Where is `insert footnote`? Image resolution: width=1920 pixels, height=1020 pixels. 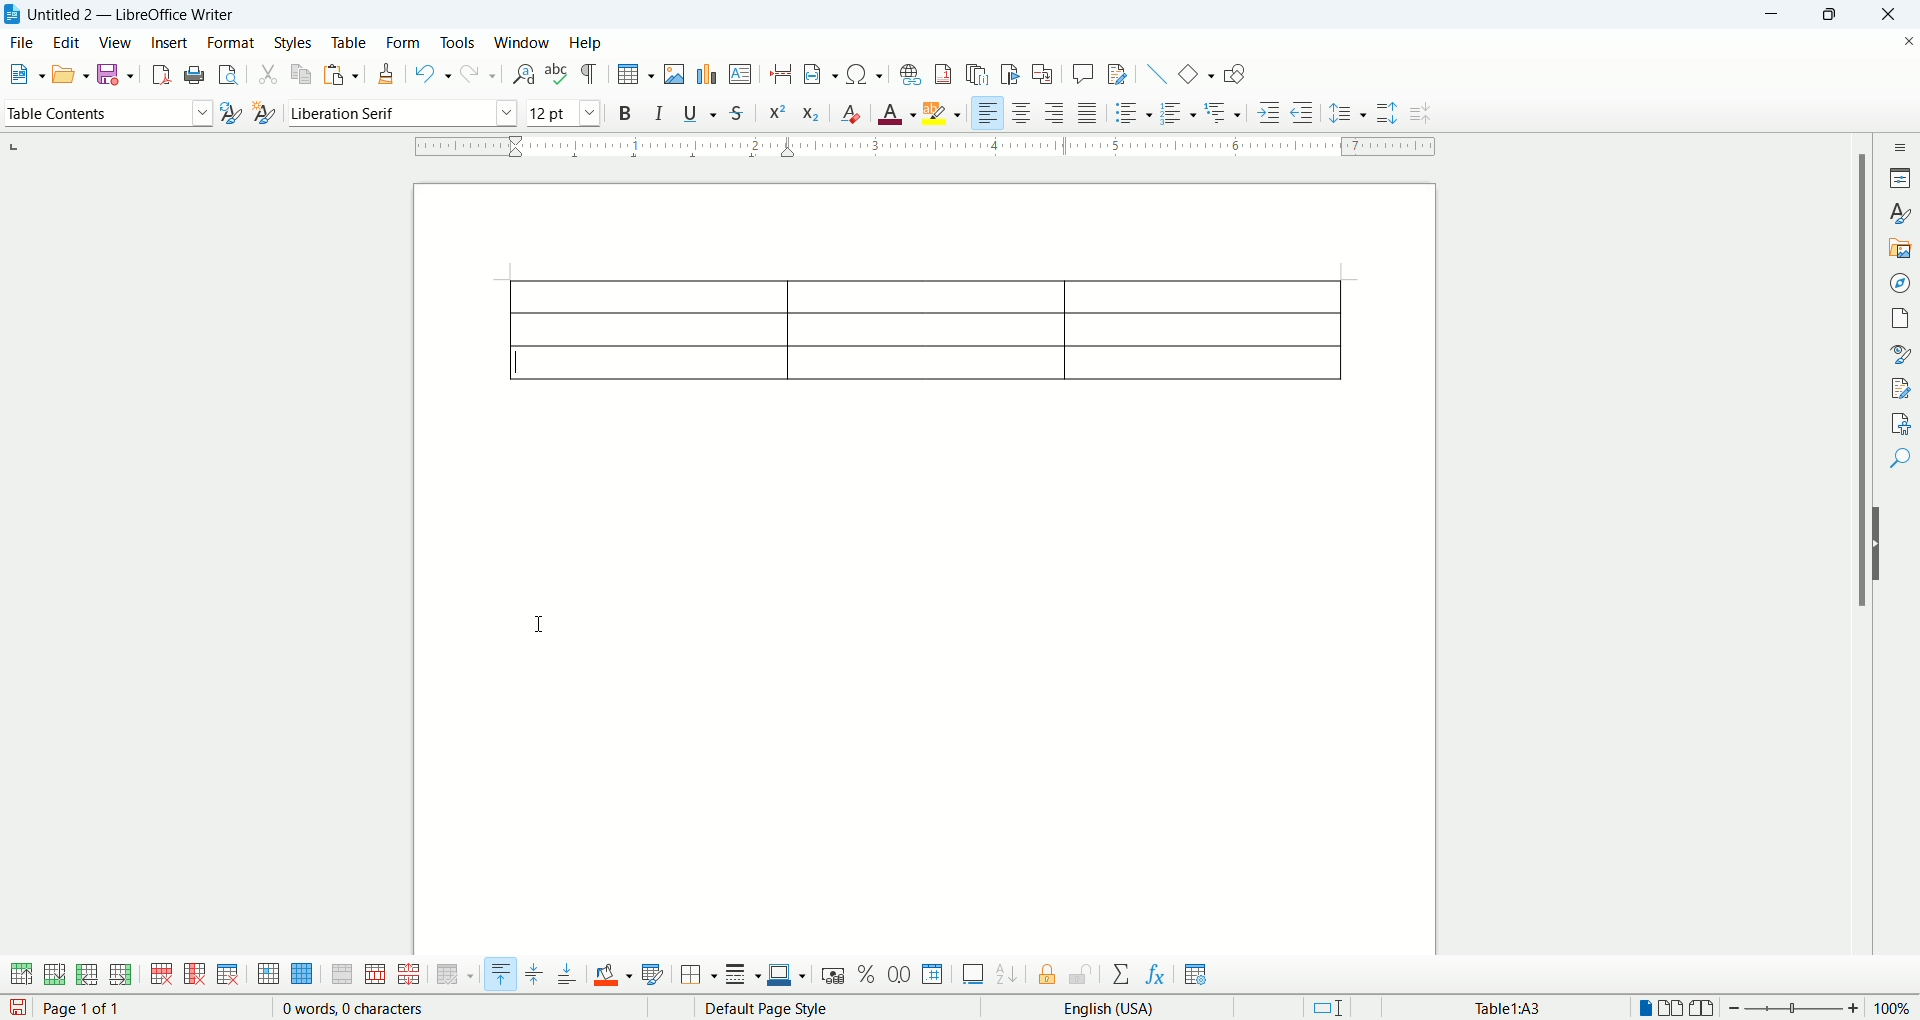
insert footnote is located at coordinates (943, 72).